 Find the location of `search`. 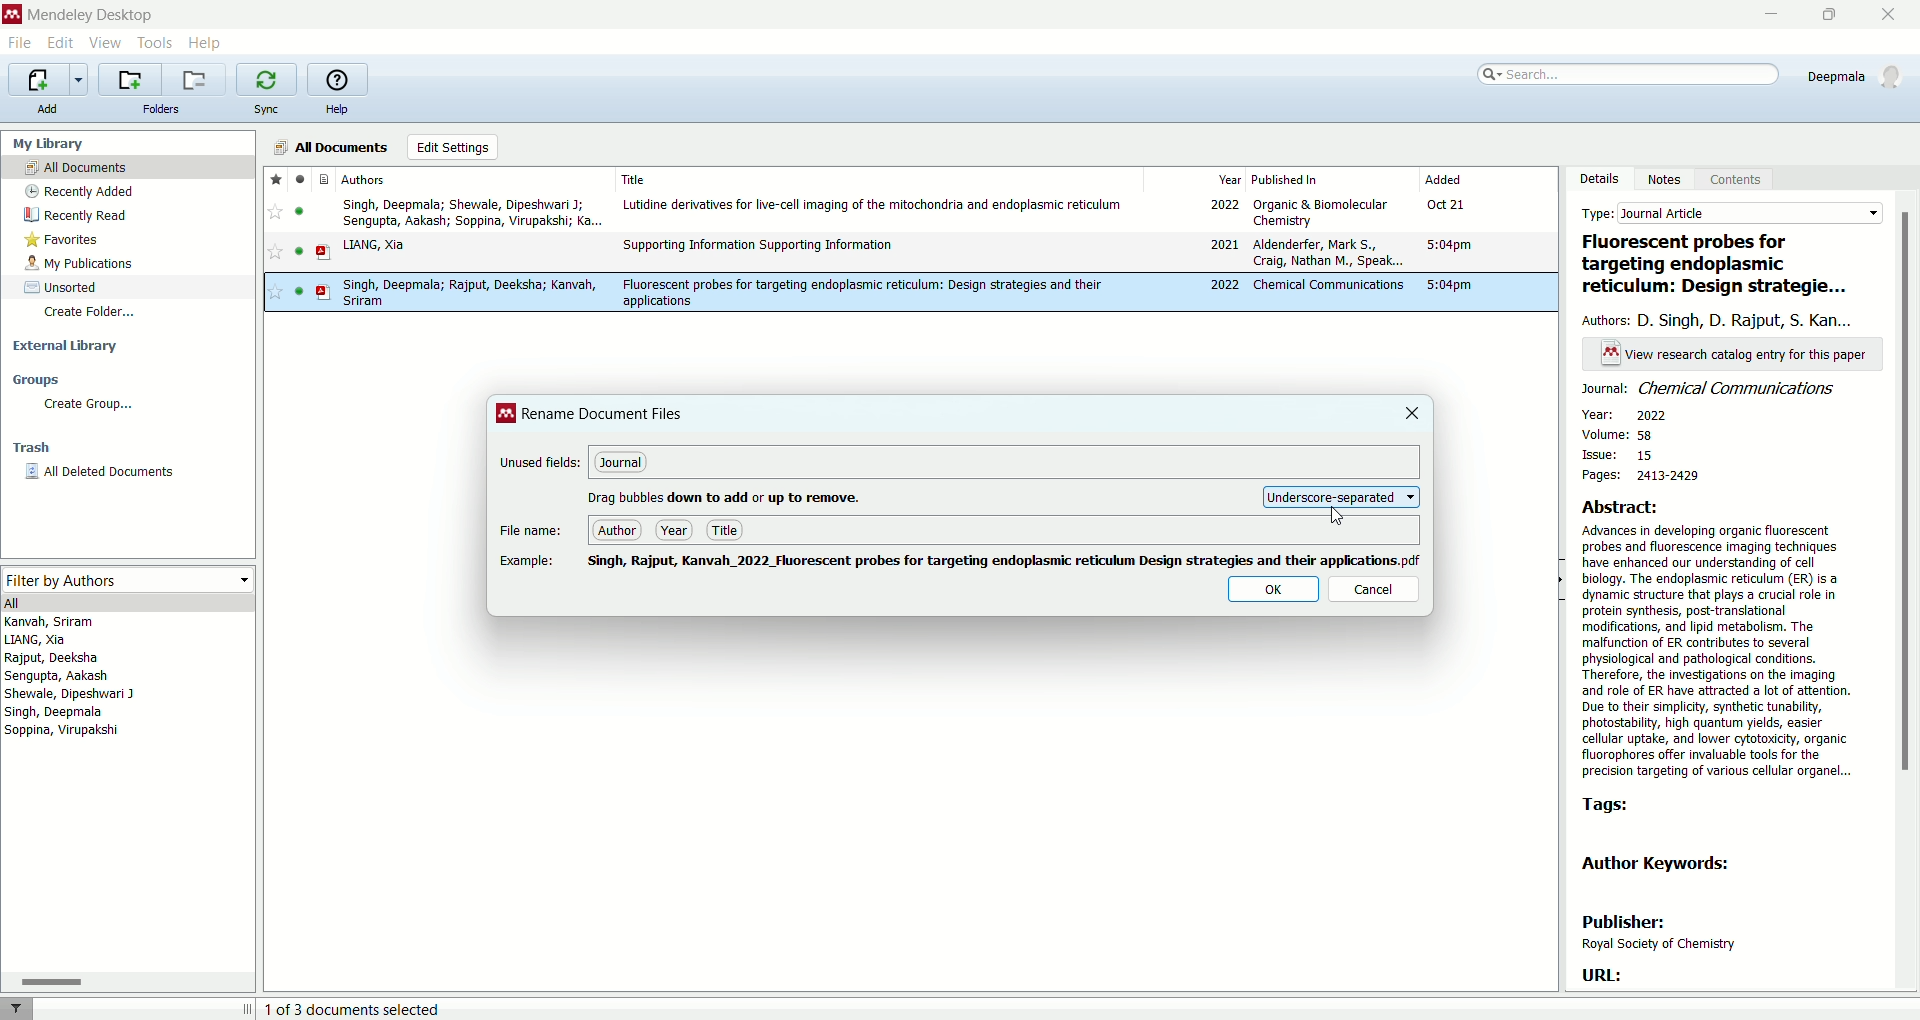

search is located at coordinates (1625, 79).